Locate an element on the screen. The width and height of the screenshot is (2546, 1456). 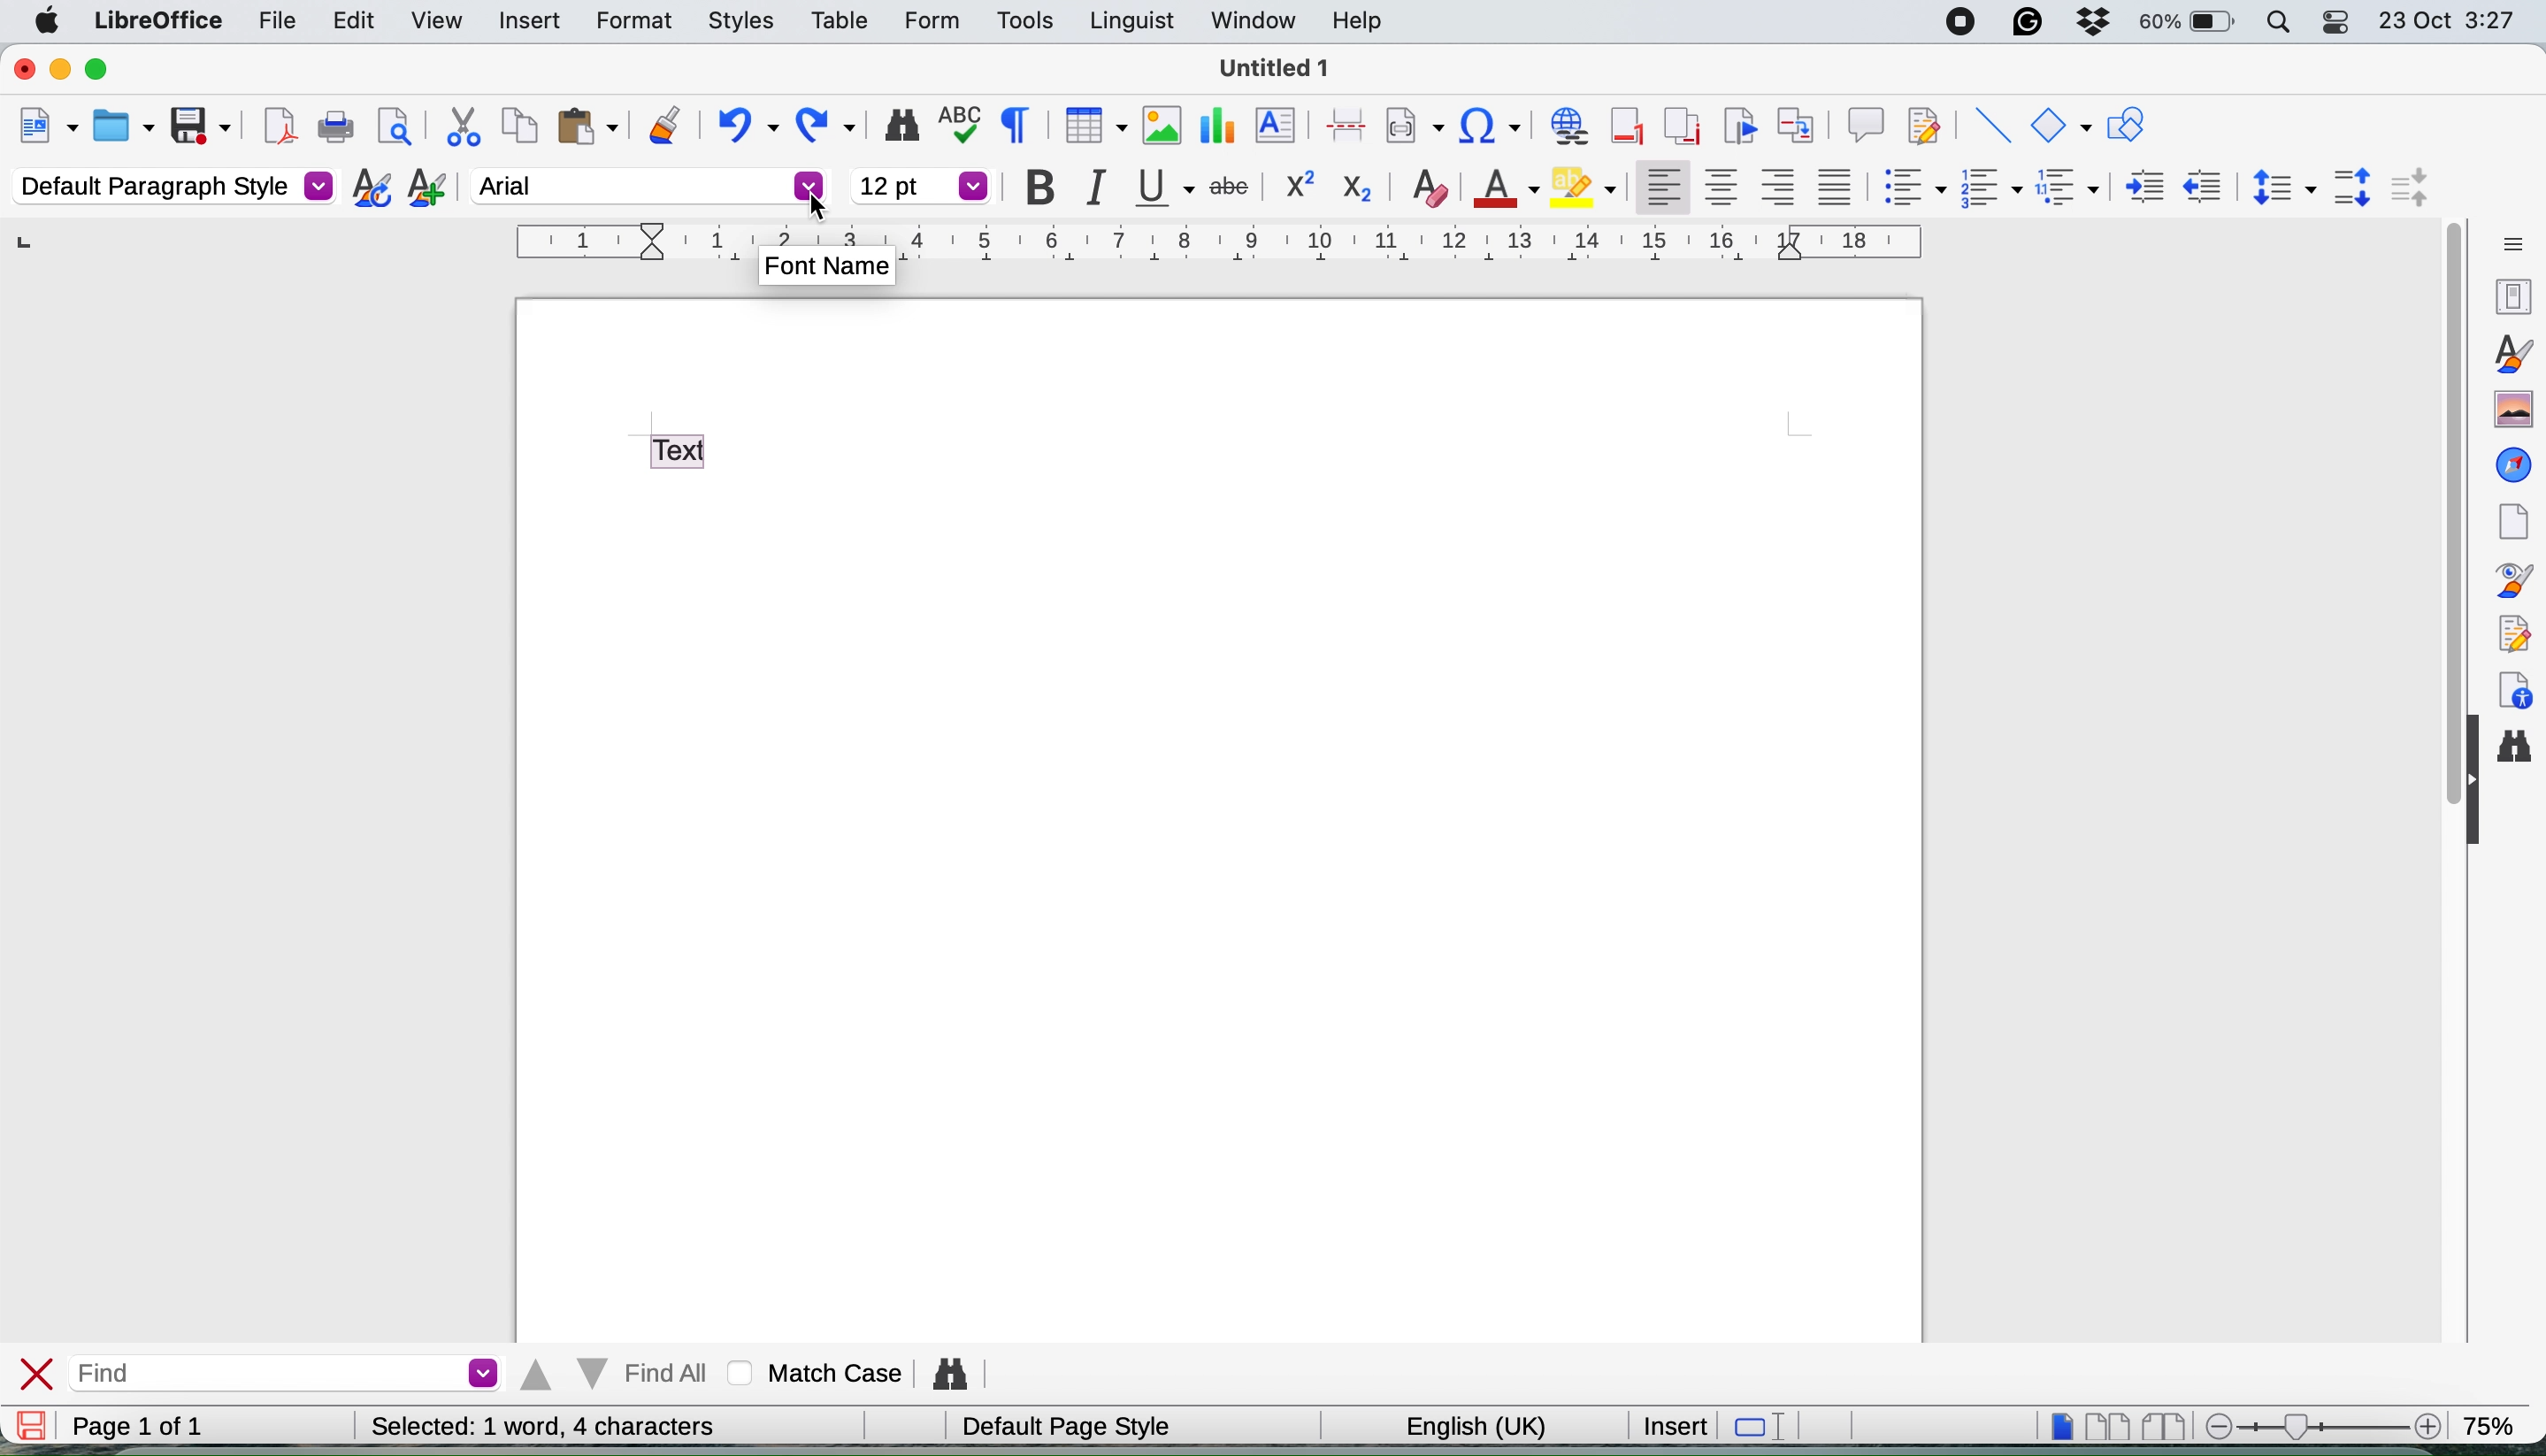
book view is located at coordinates (2160, 1425).